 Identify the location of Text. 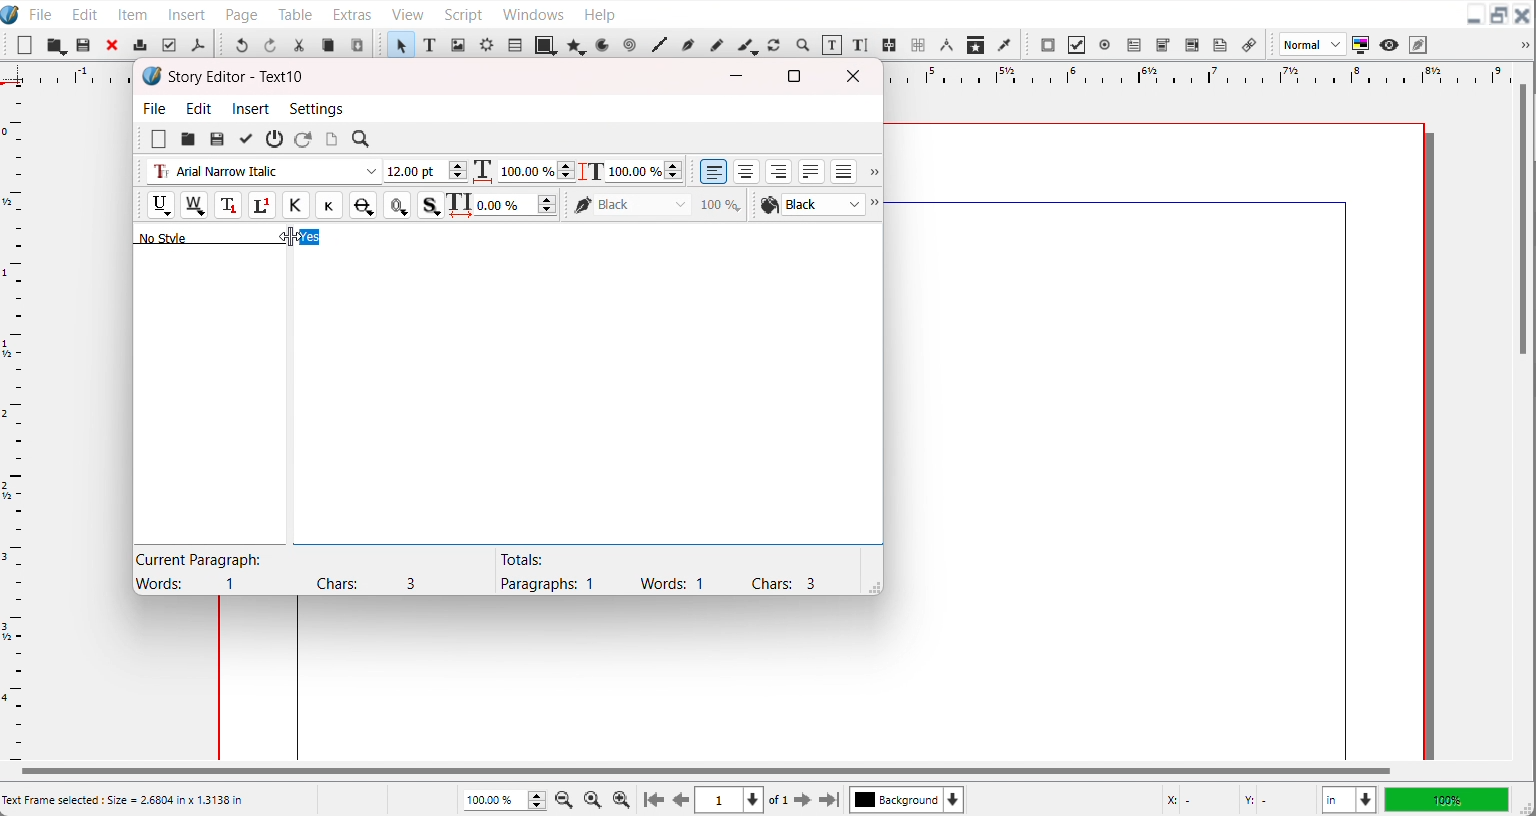
(237, 77).